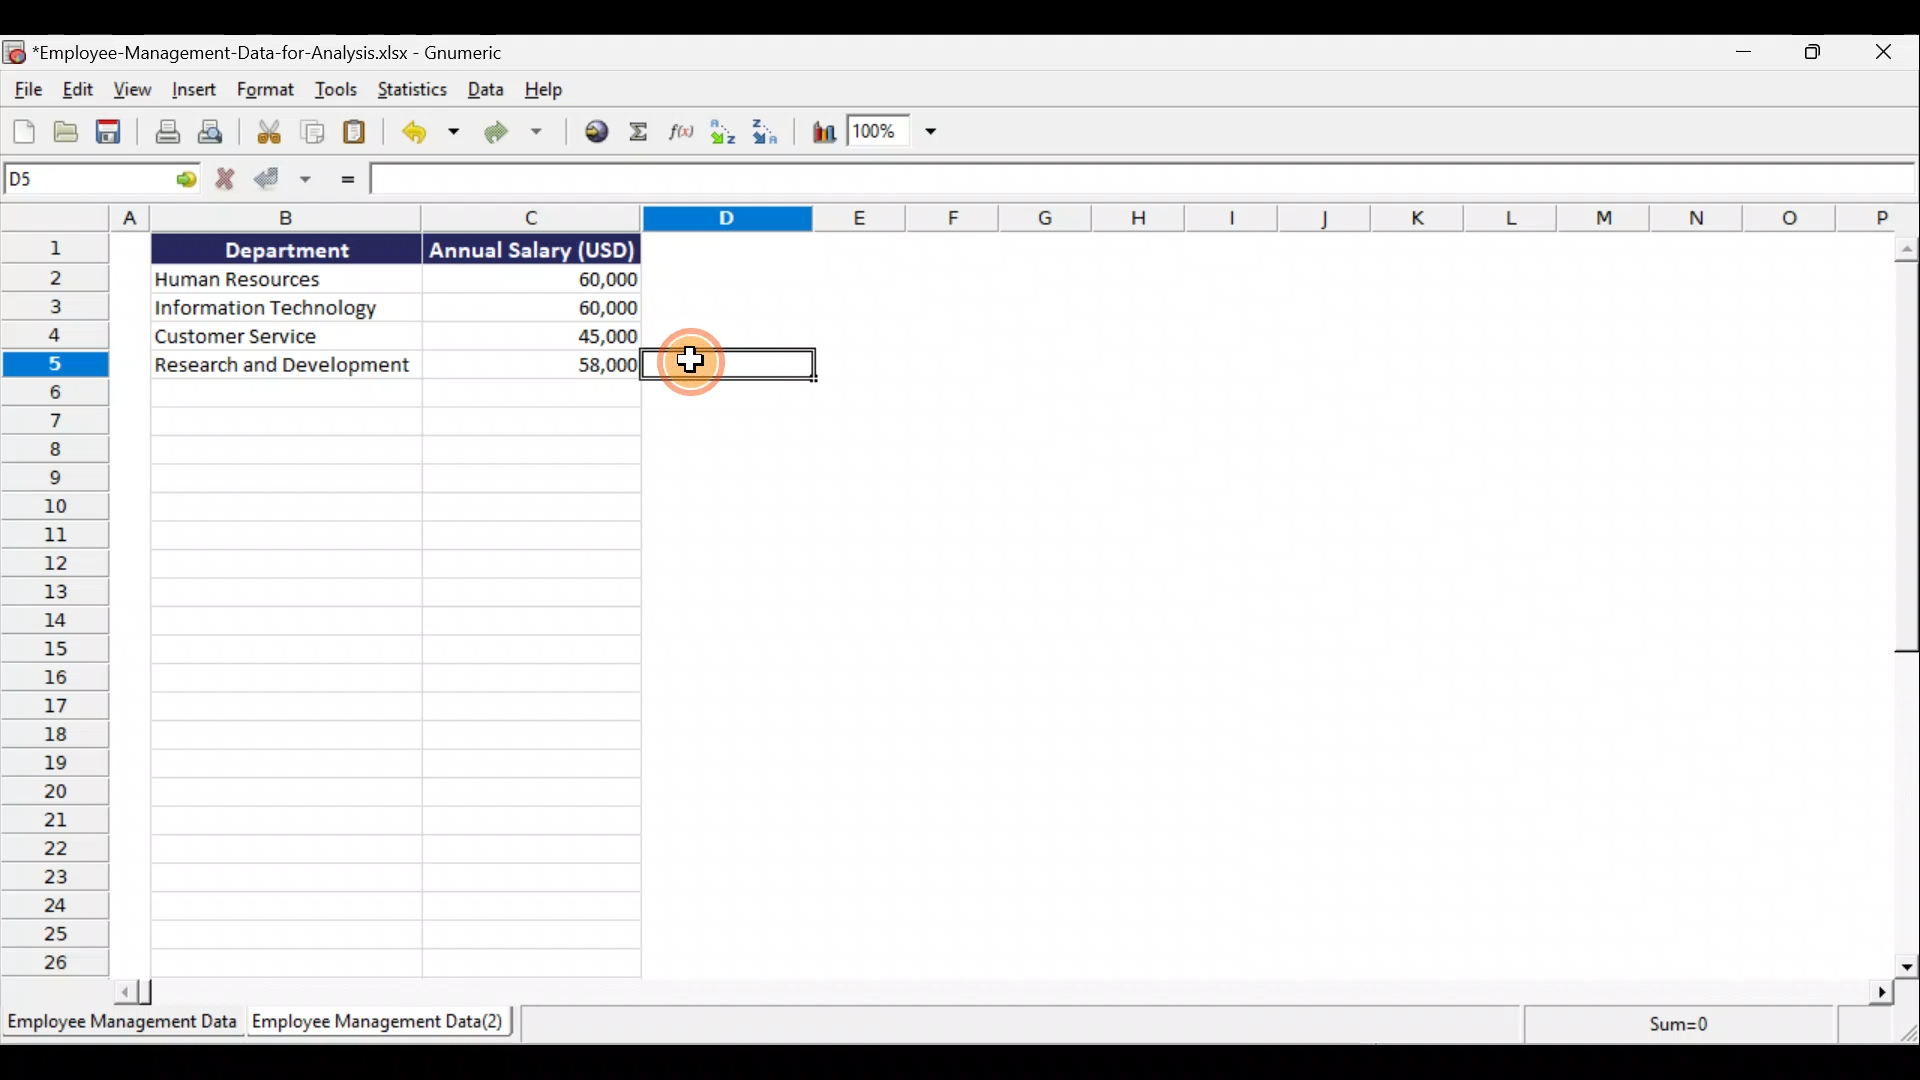 Image resolution: width=1920 pixels, height=1080 pixels. Describe the element at coordinates (1898, 604) in the screenshot. I see `Scroll bar` at that location.